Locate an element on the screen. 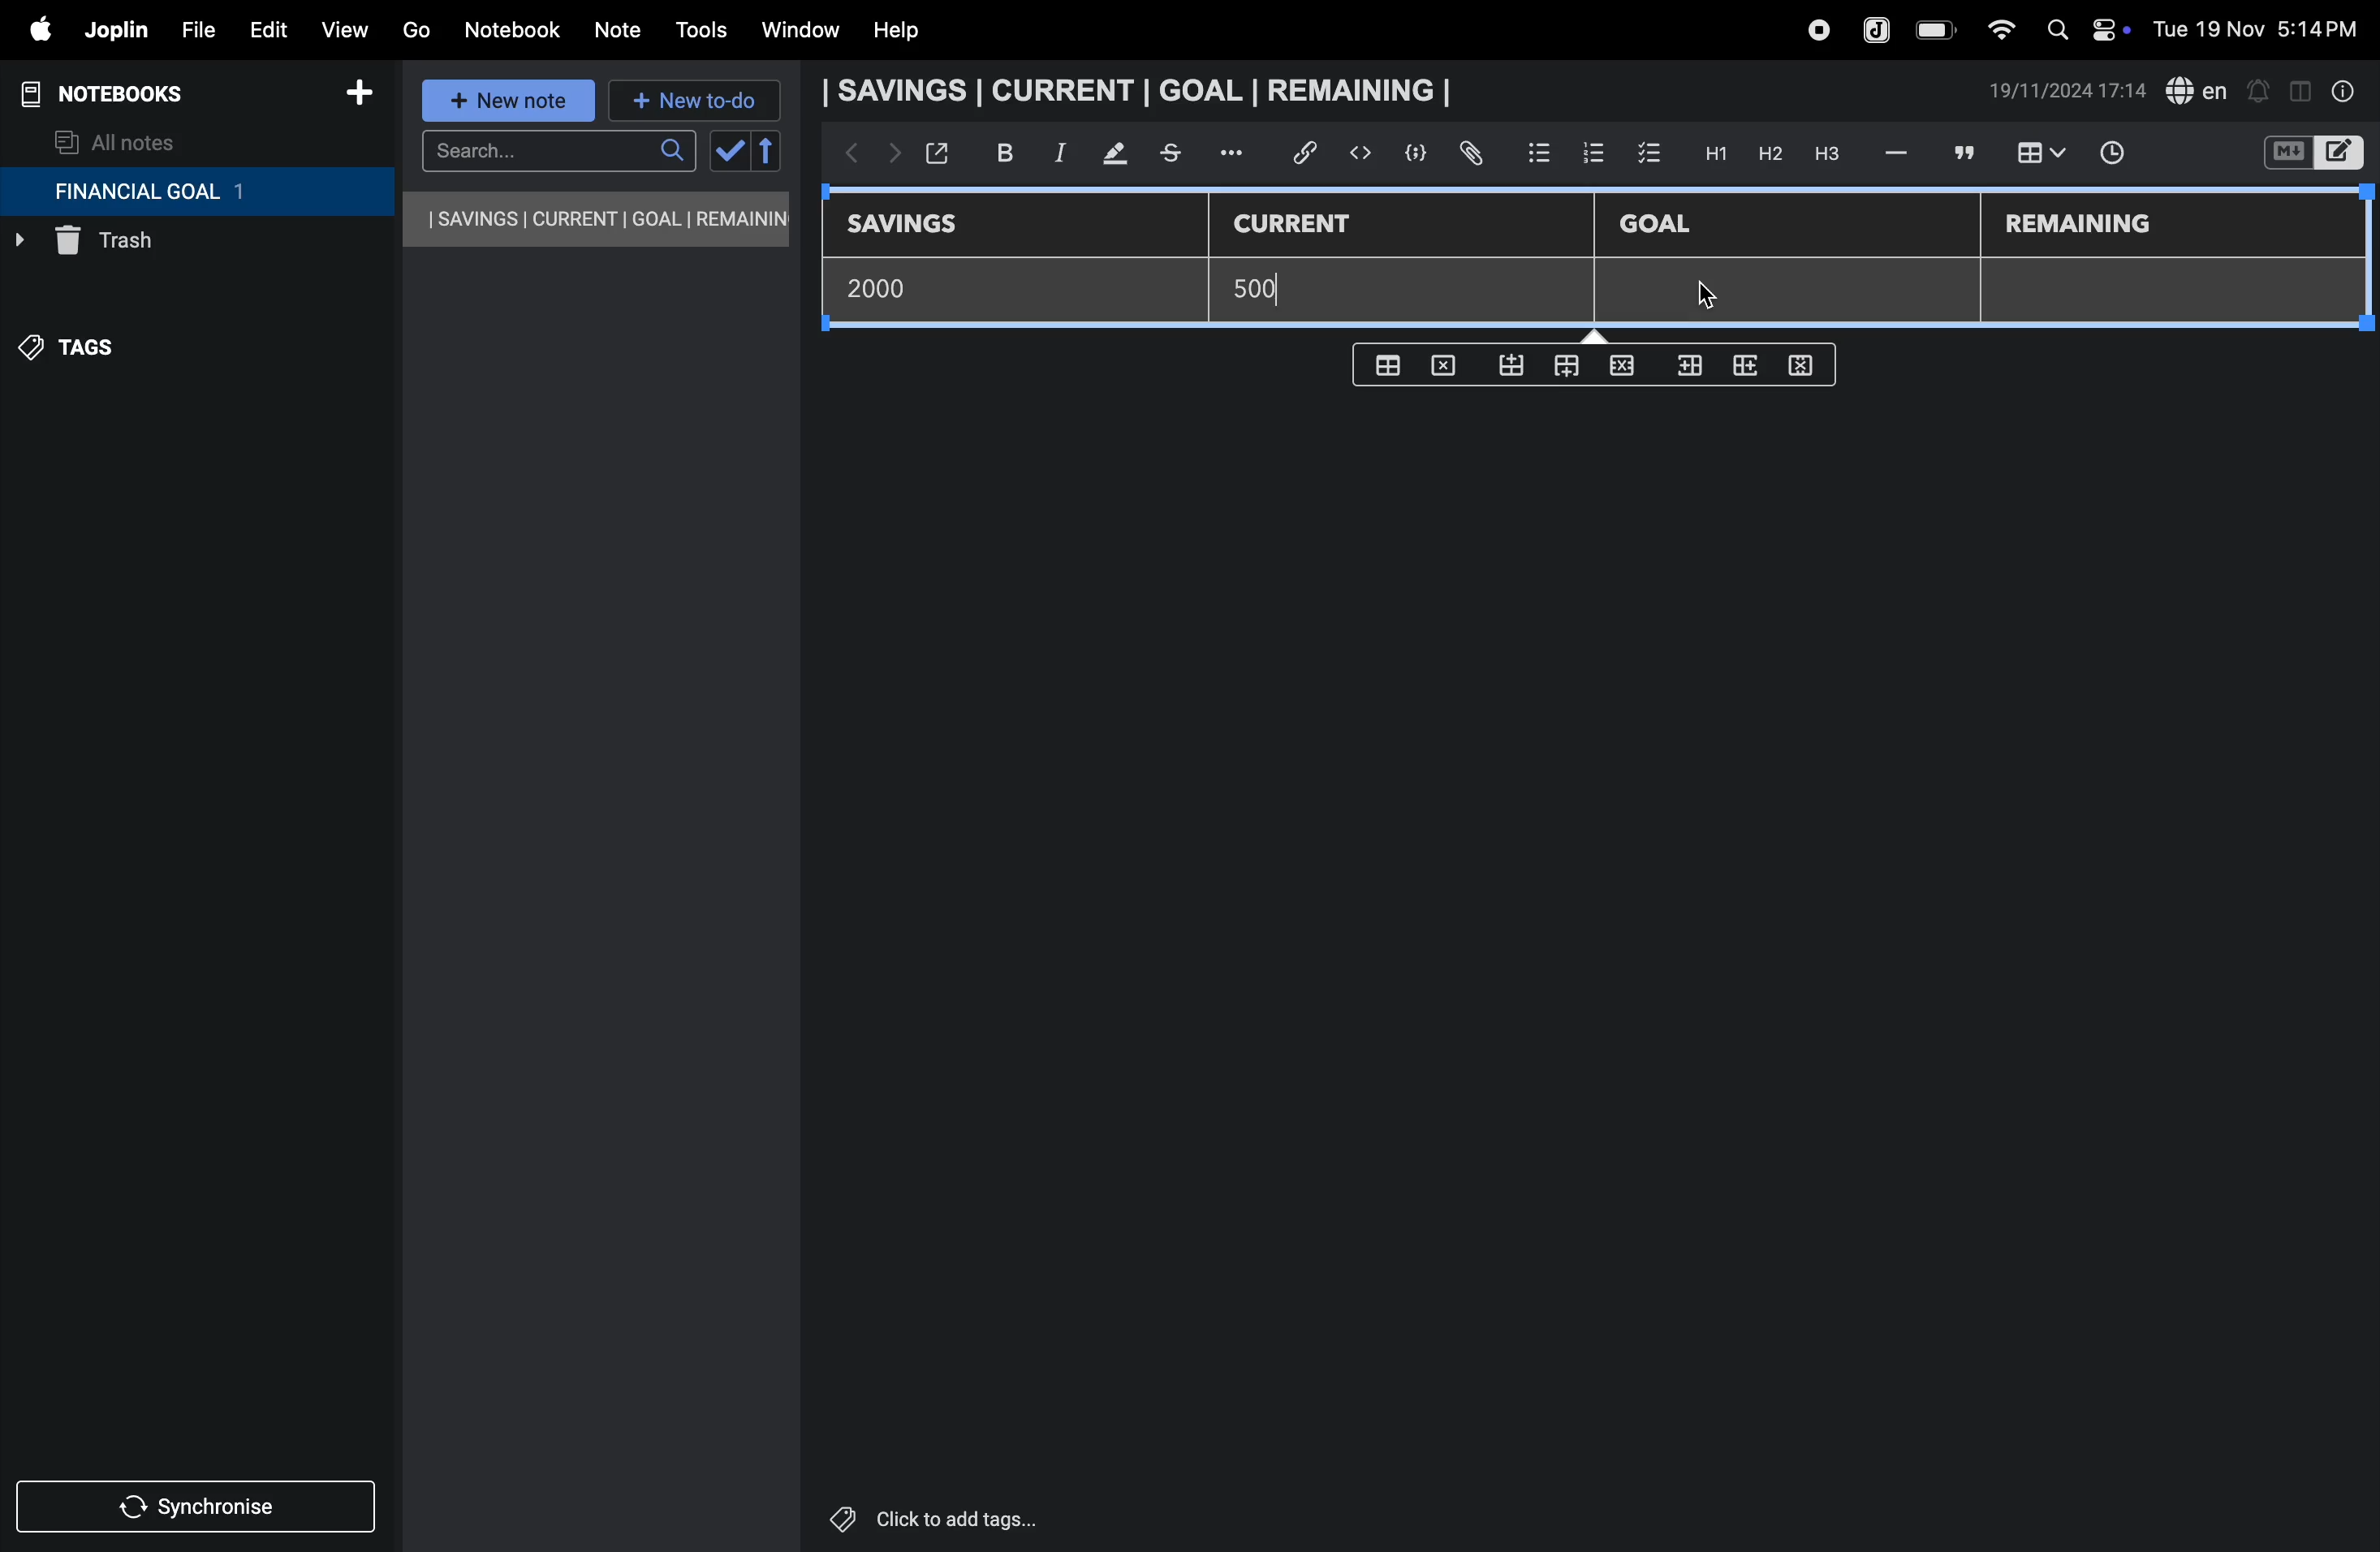  options is located at coordinates (1235, 153).